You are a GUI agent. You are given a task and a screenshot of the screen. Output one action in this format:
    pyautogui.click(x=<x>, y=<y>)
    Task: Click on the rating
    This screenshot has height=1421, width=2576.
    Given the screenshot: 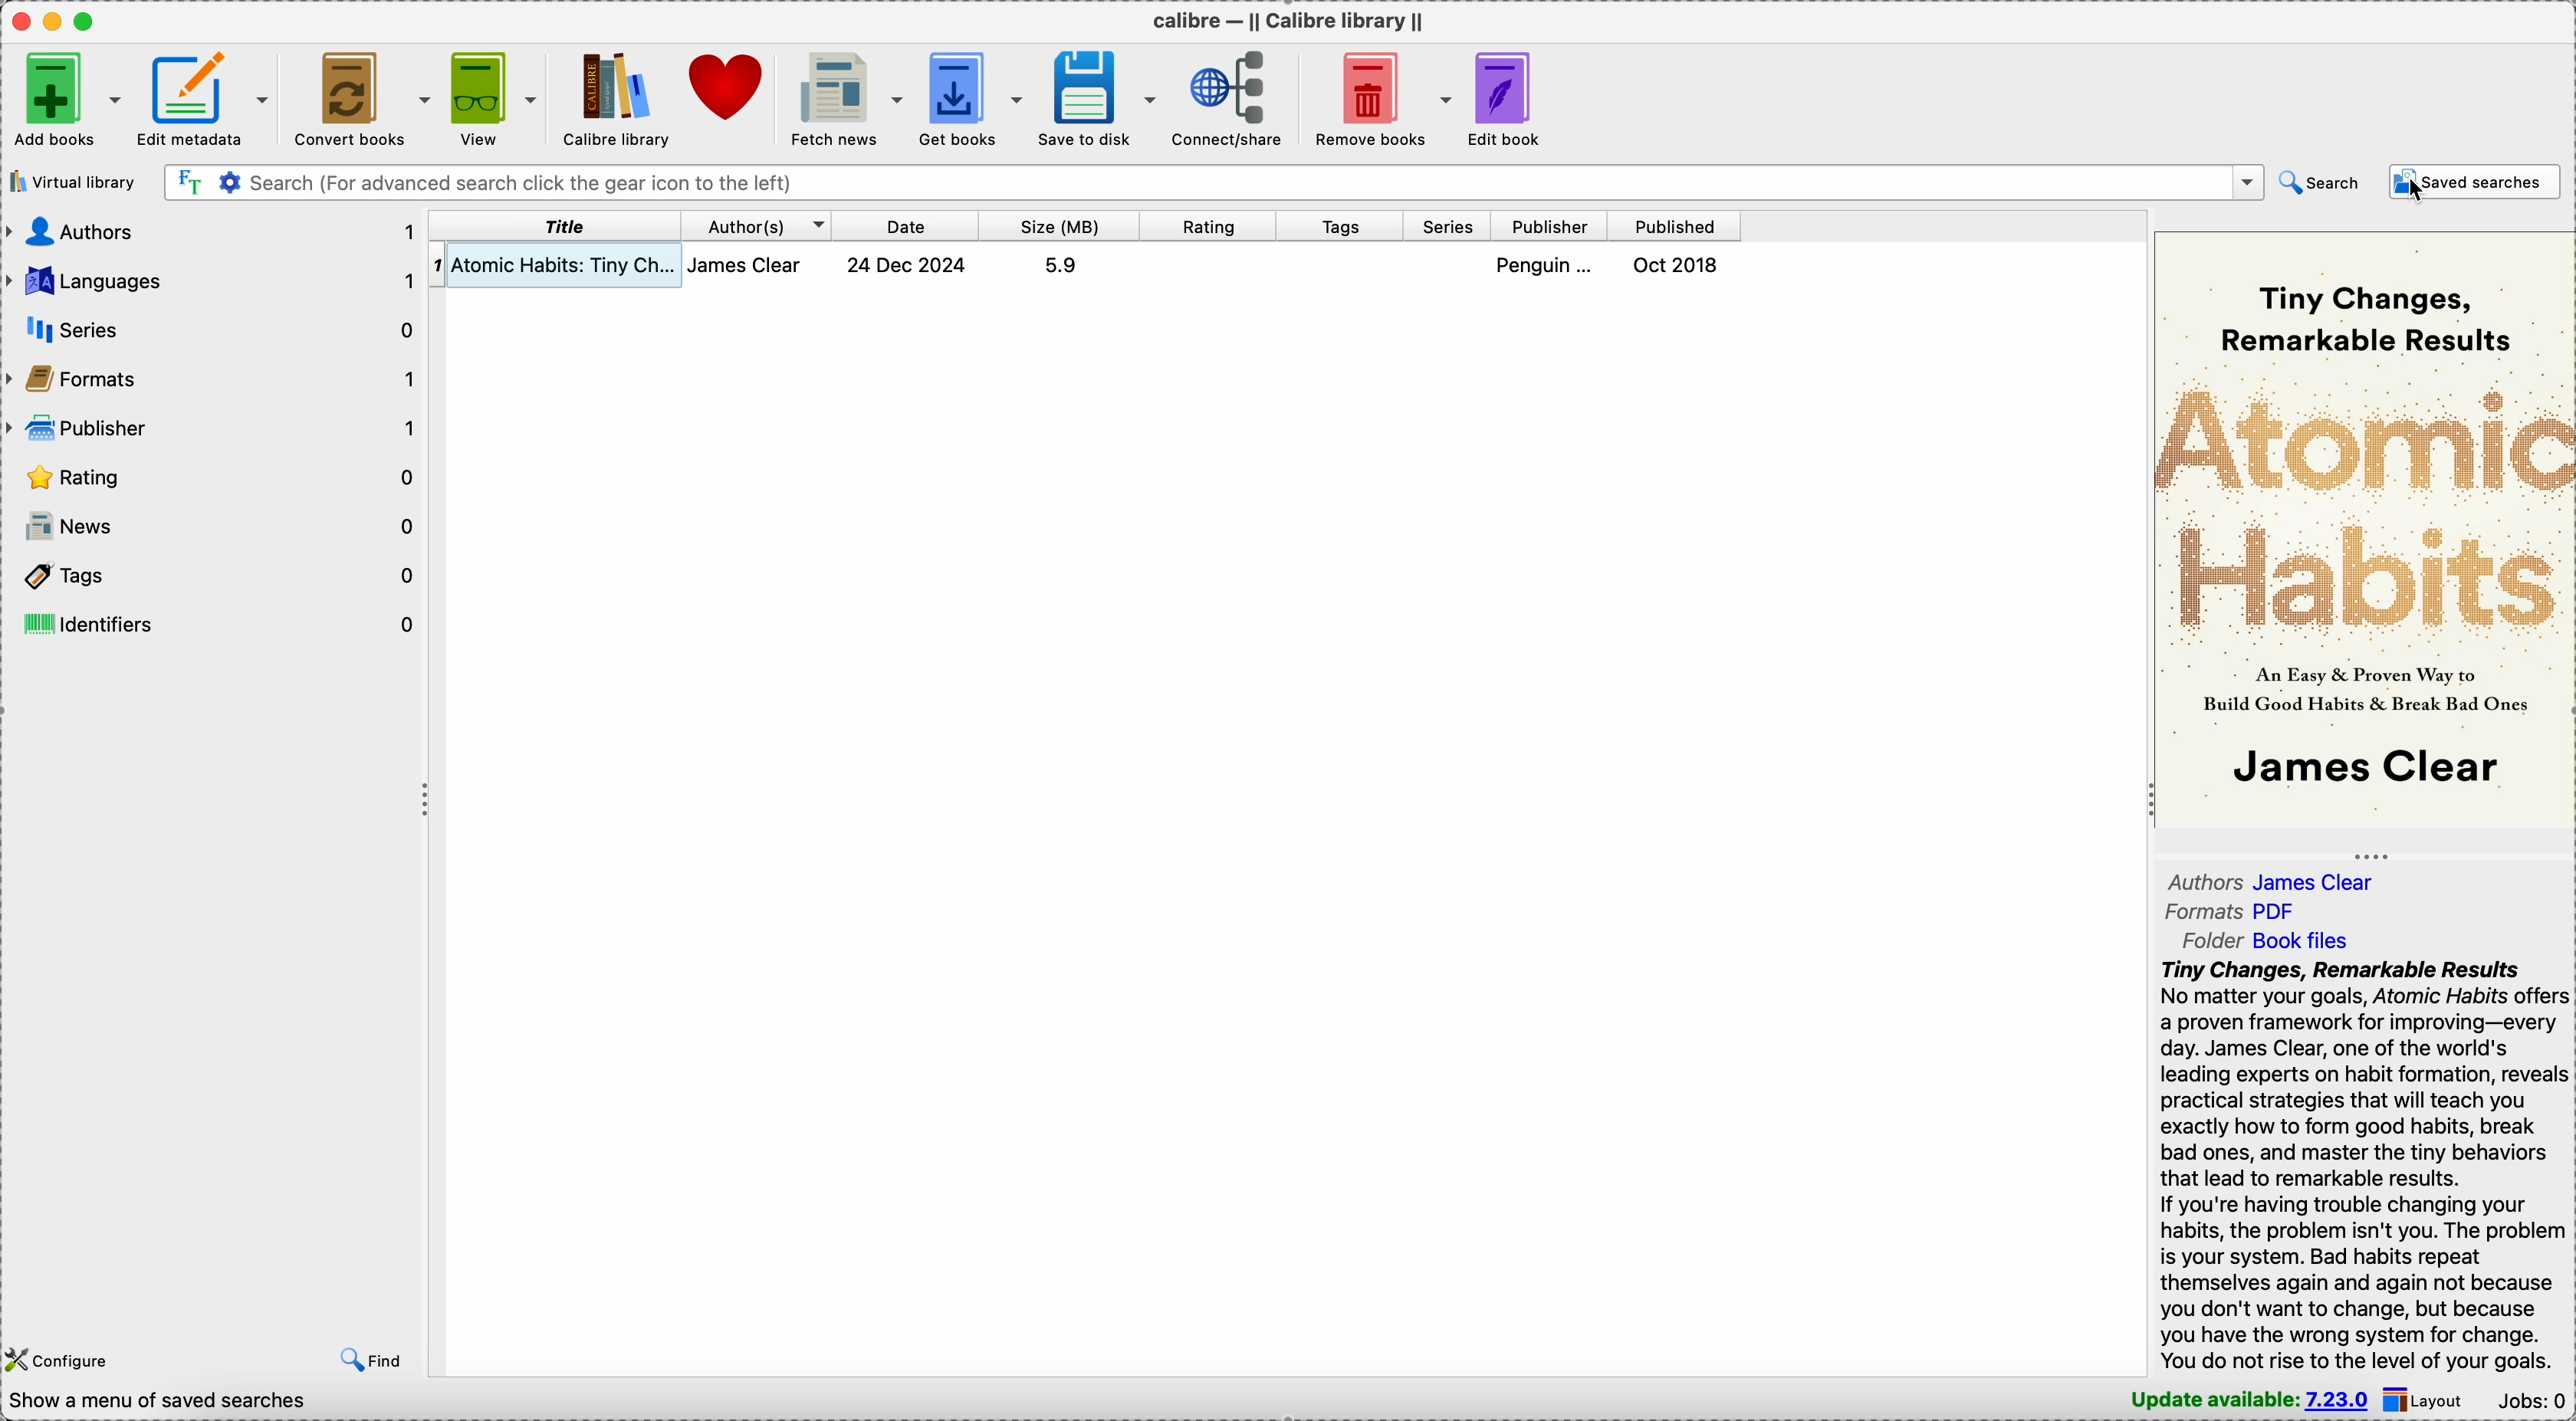 What is the action you would take?
    pyautogui.click(x=213, y=479)
    